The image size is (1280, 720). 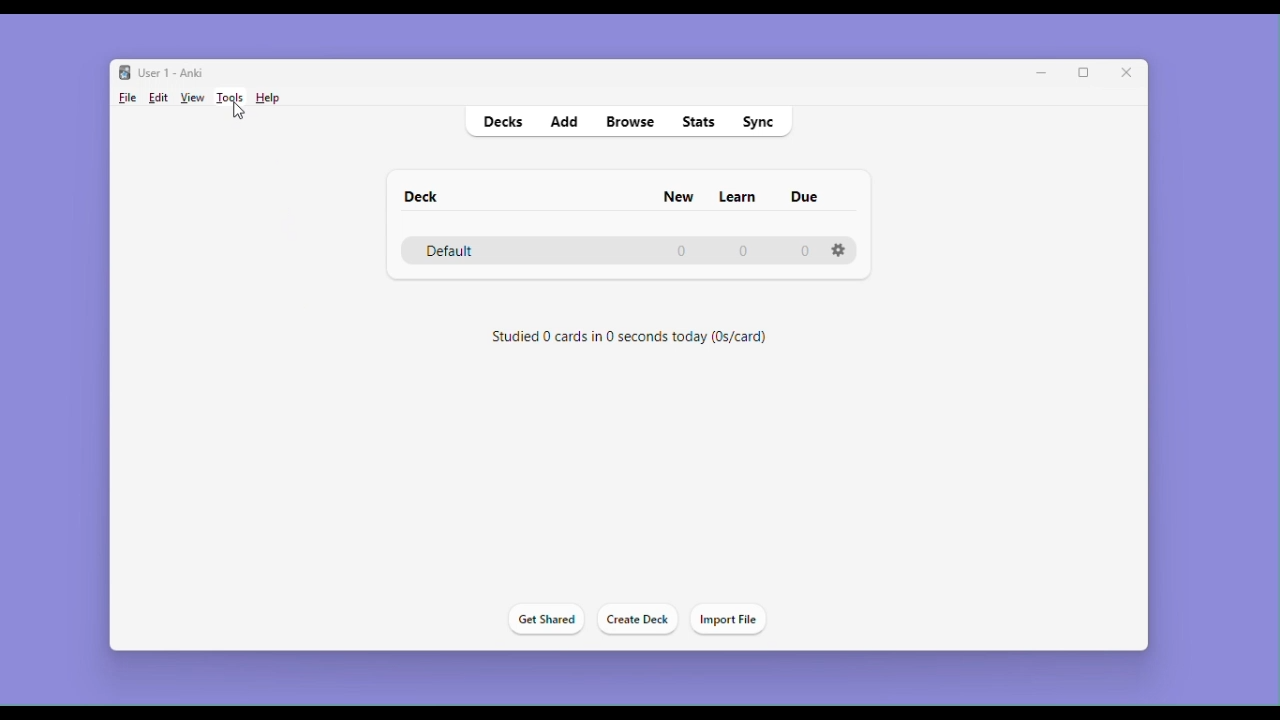 What do you see at coordinates (192, 98) in the screenshot?
I see `View` at bounding box center [192, 98].